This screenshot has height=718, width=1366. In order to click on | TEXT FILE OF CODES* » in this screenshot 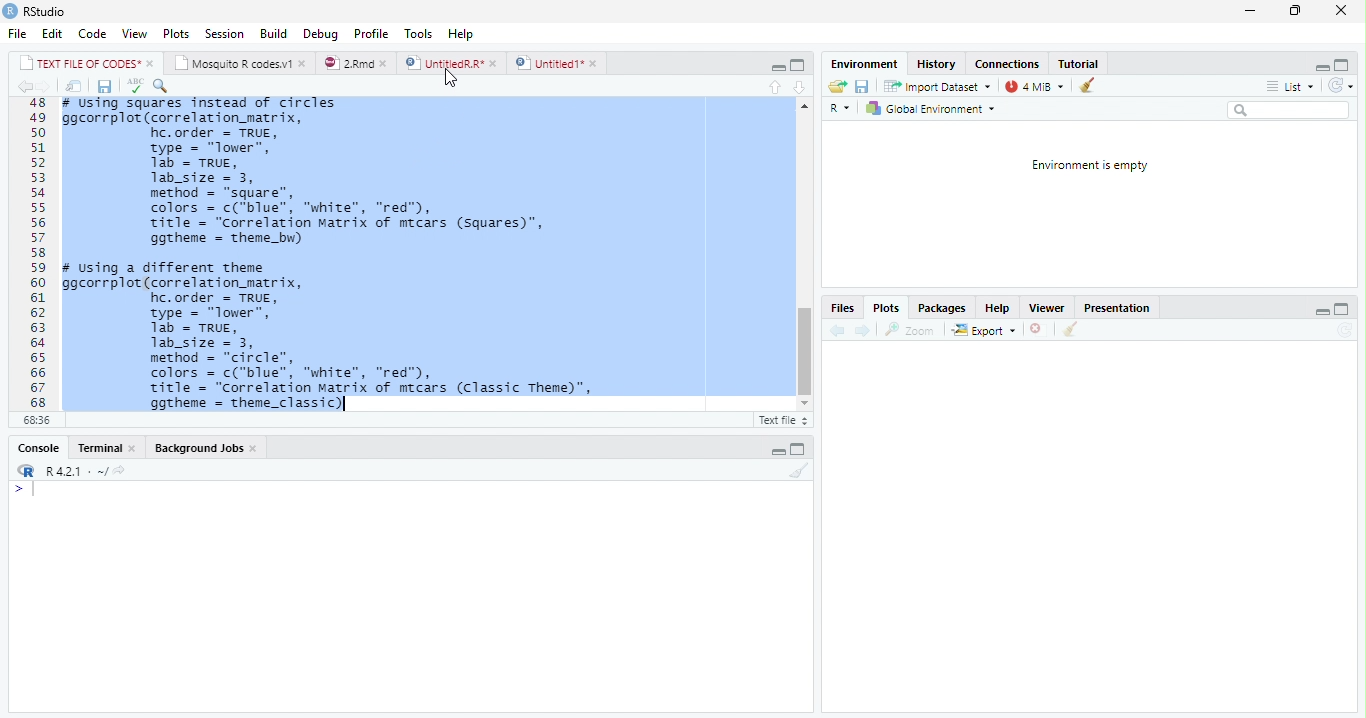, I will do `click(88, 63)`.